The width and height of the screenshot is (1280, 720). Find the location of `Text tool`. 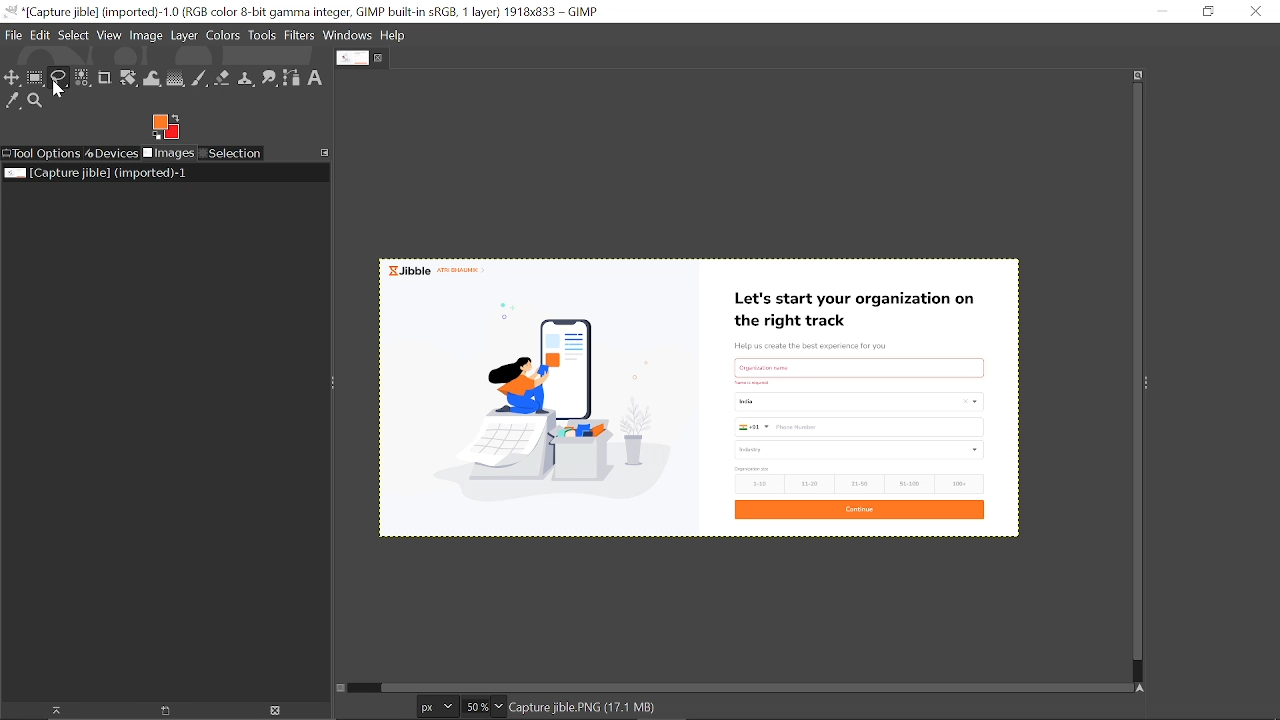

Text tool is located at coordinates (316, 78).